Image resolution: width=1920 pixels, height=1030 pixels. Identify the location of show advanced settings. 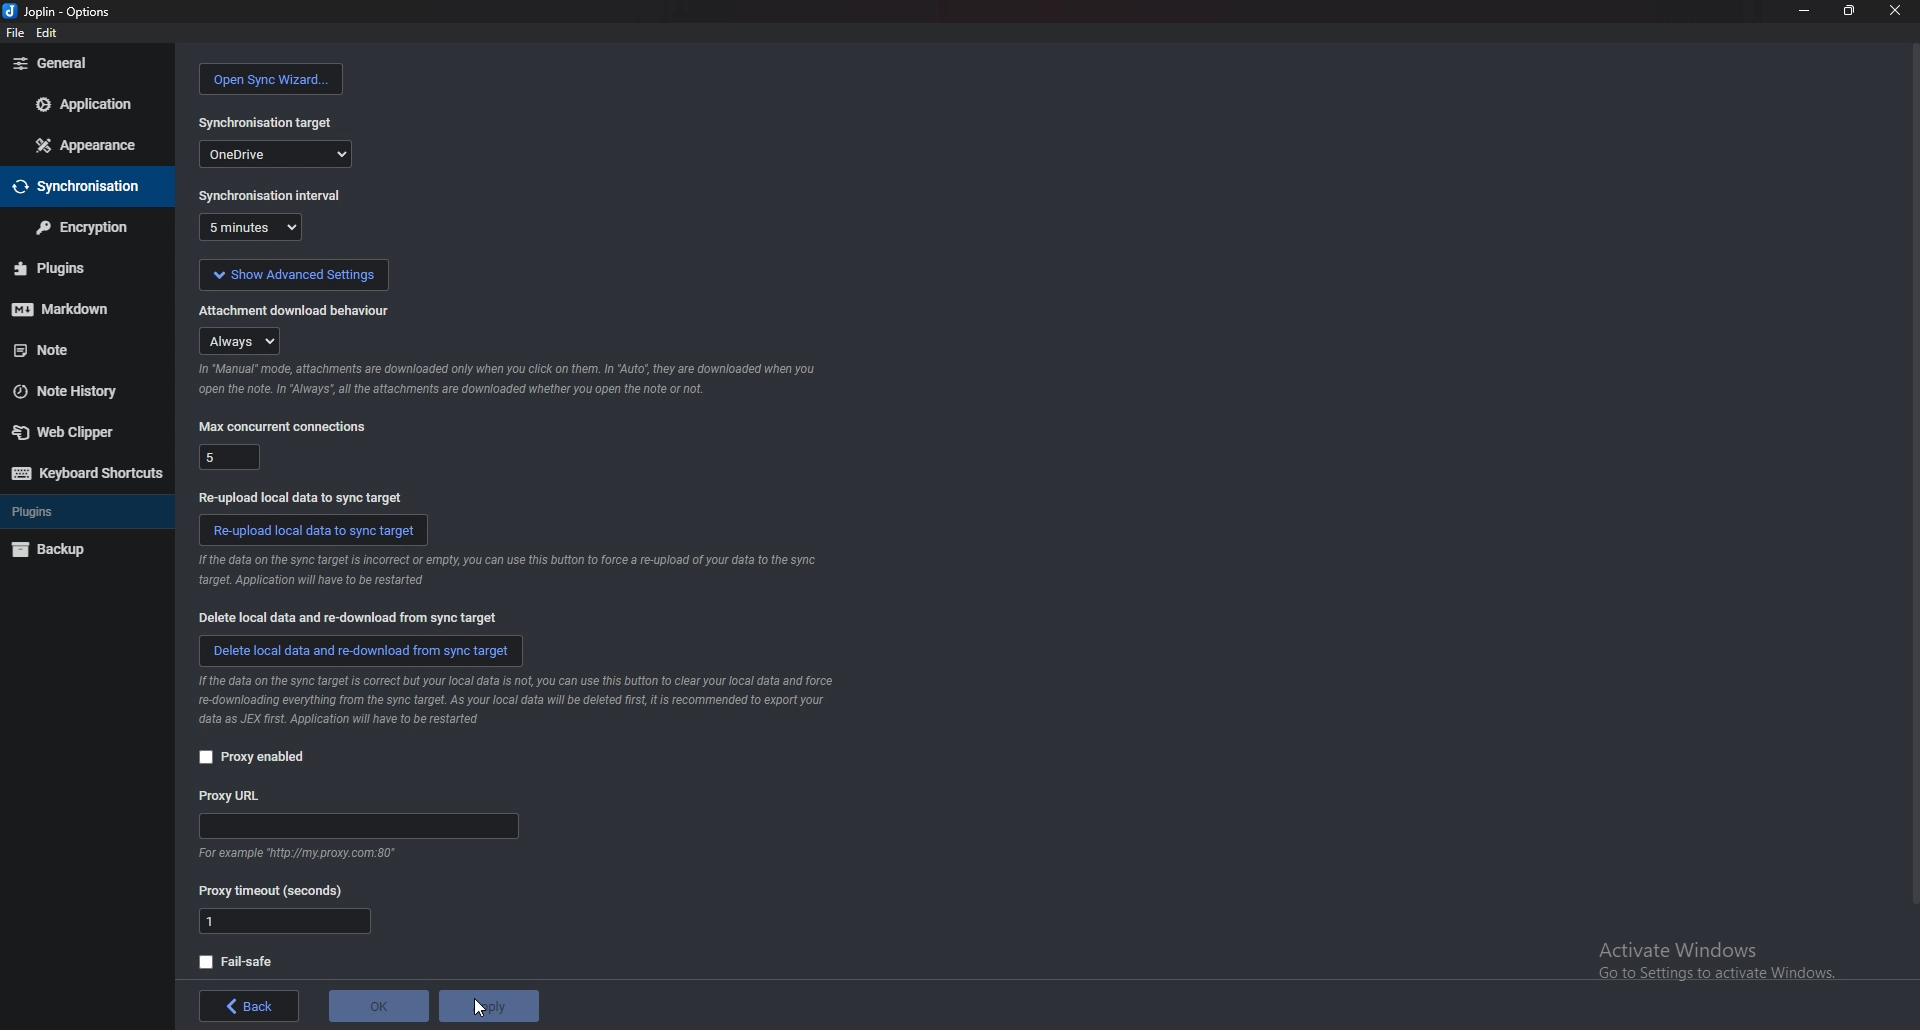
(293, 275).